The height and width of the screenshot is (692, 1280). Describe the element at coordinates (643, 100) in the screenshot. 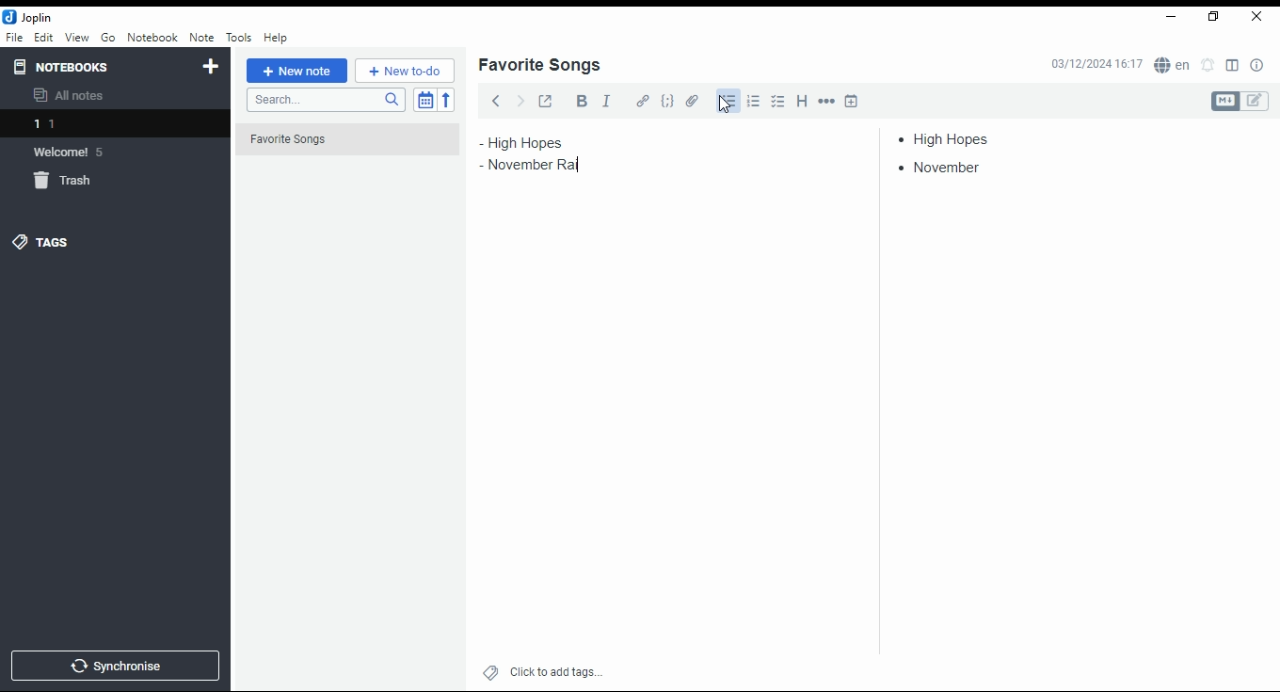

I see `hyperlink` at that location.